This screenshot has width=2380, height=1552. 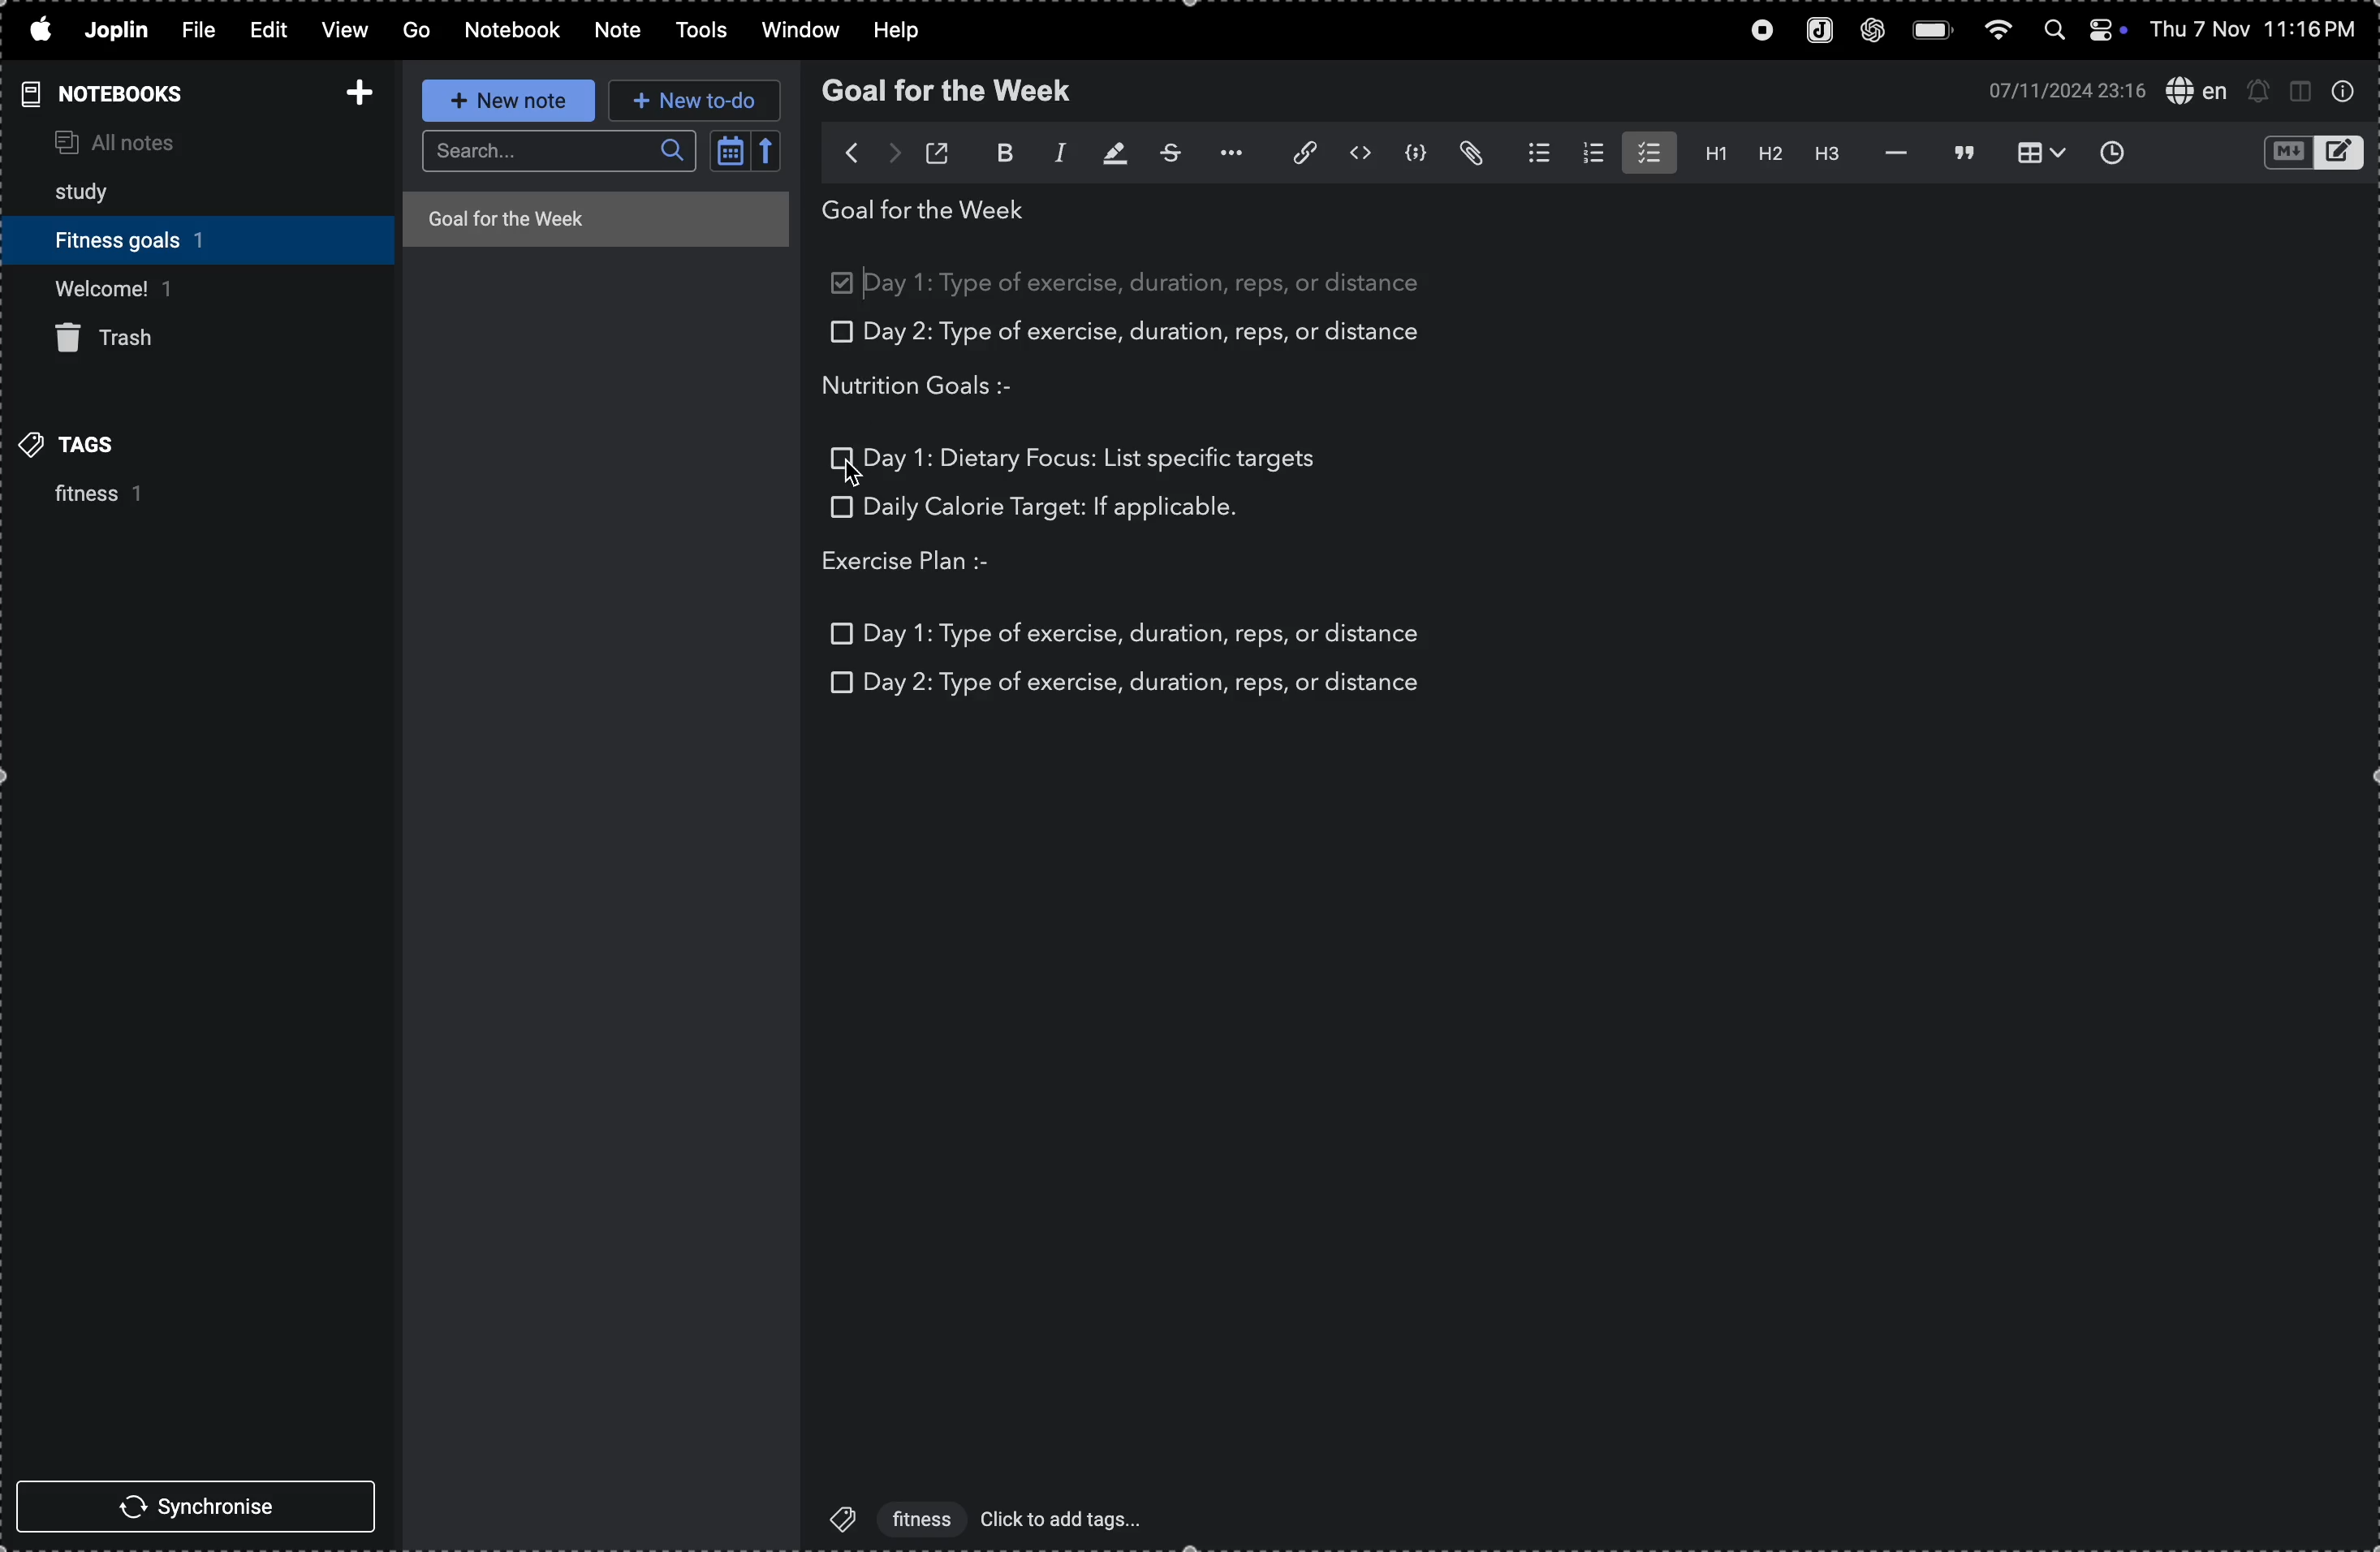 What do you see at coordinates (418, 29) in the screenshot?
I see `GO` at bounding box center [418, 29].